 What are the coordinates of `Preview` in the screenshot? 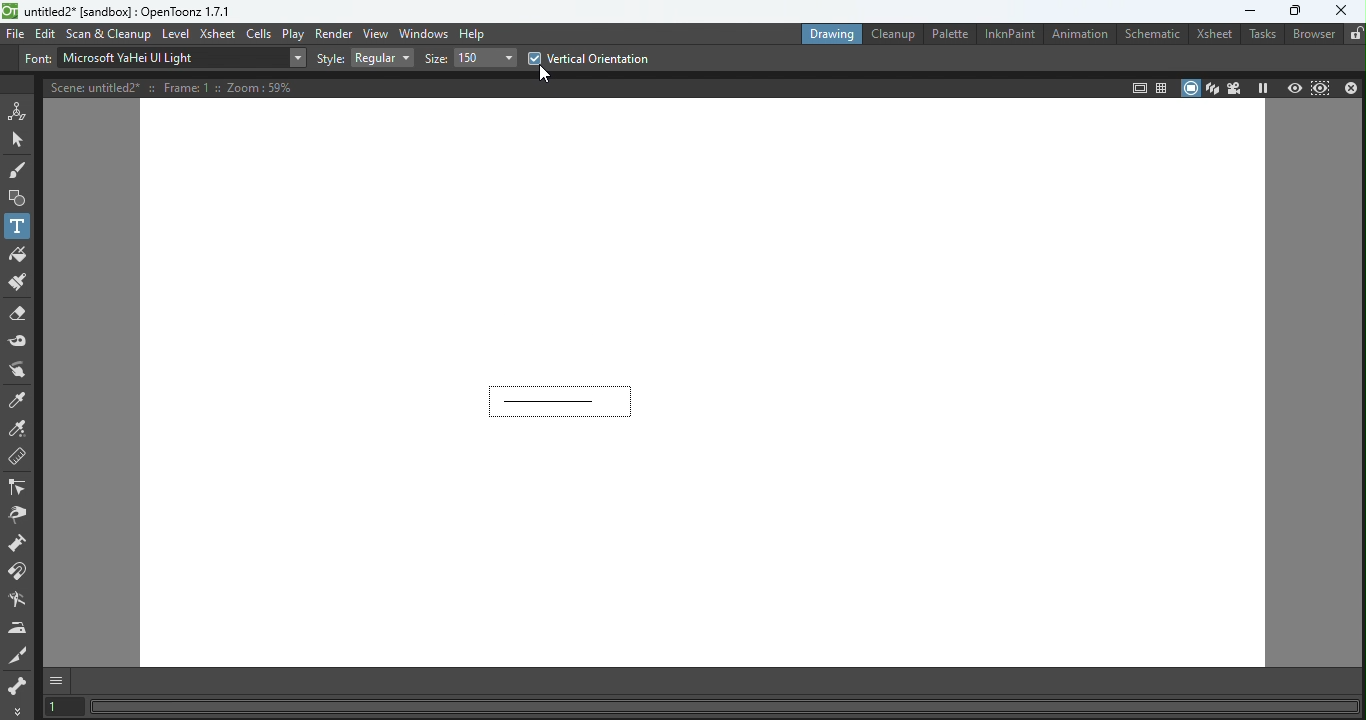 It's located at (1320, 88).